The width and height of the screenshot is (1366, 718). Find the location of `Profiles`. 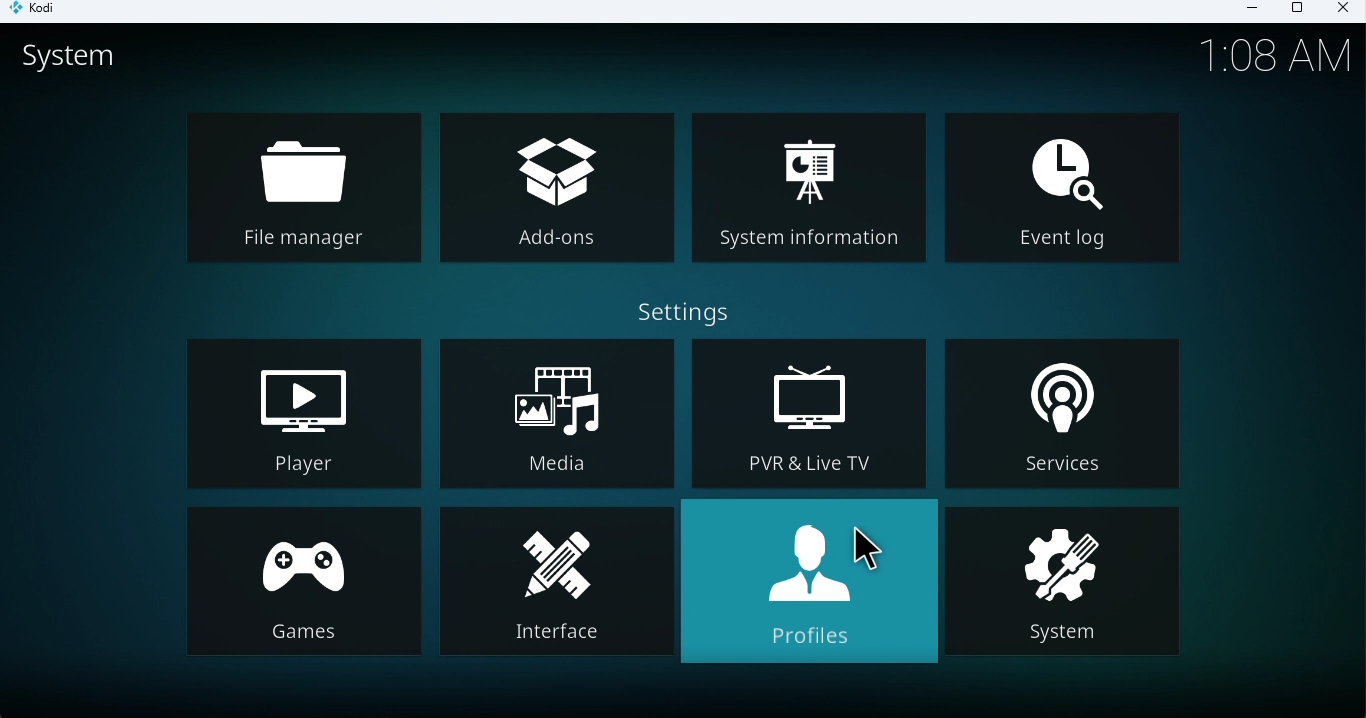

Profiles is located at coordinates (809, 590).